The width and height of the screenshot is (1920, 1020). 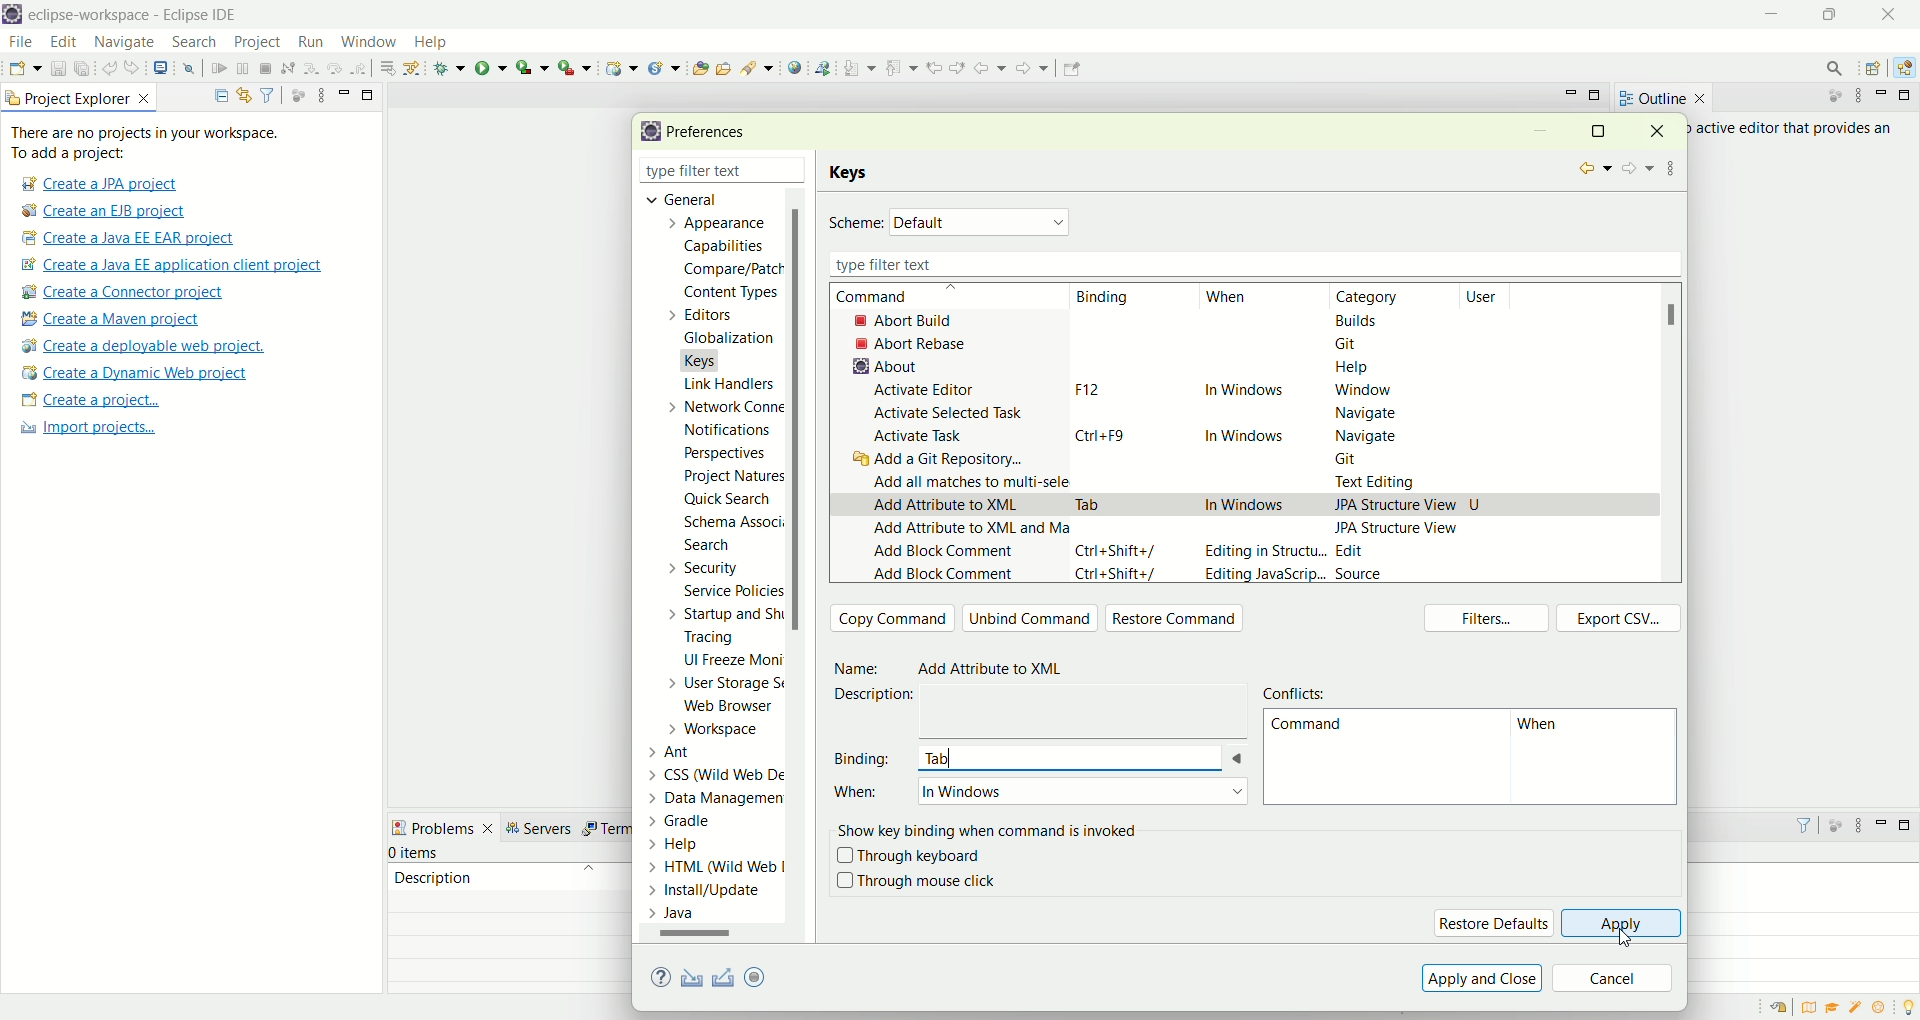 What do you see at coordinates (905, 66) in the screenshot?
I see `previous annotation` at bounding box center [905, 66].